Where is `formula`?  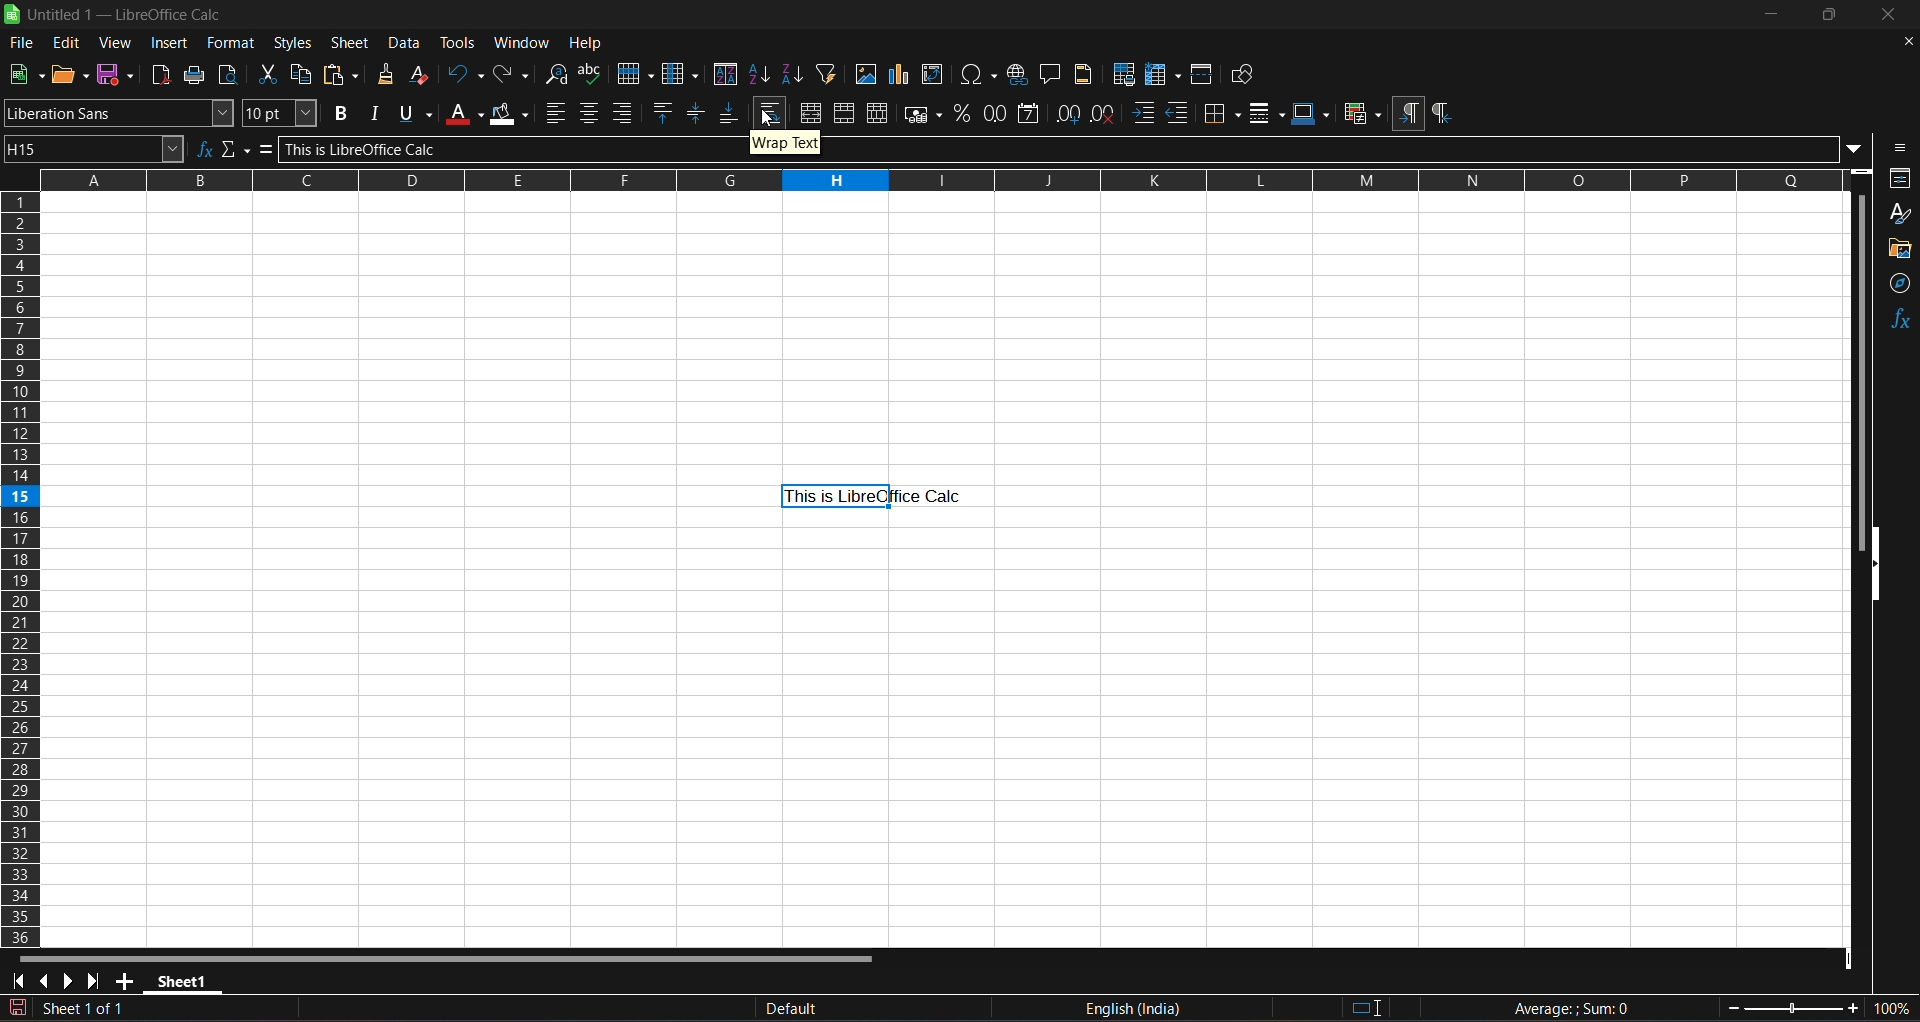 formula is located at coordinates (262, 150).